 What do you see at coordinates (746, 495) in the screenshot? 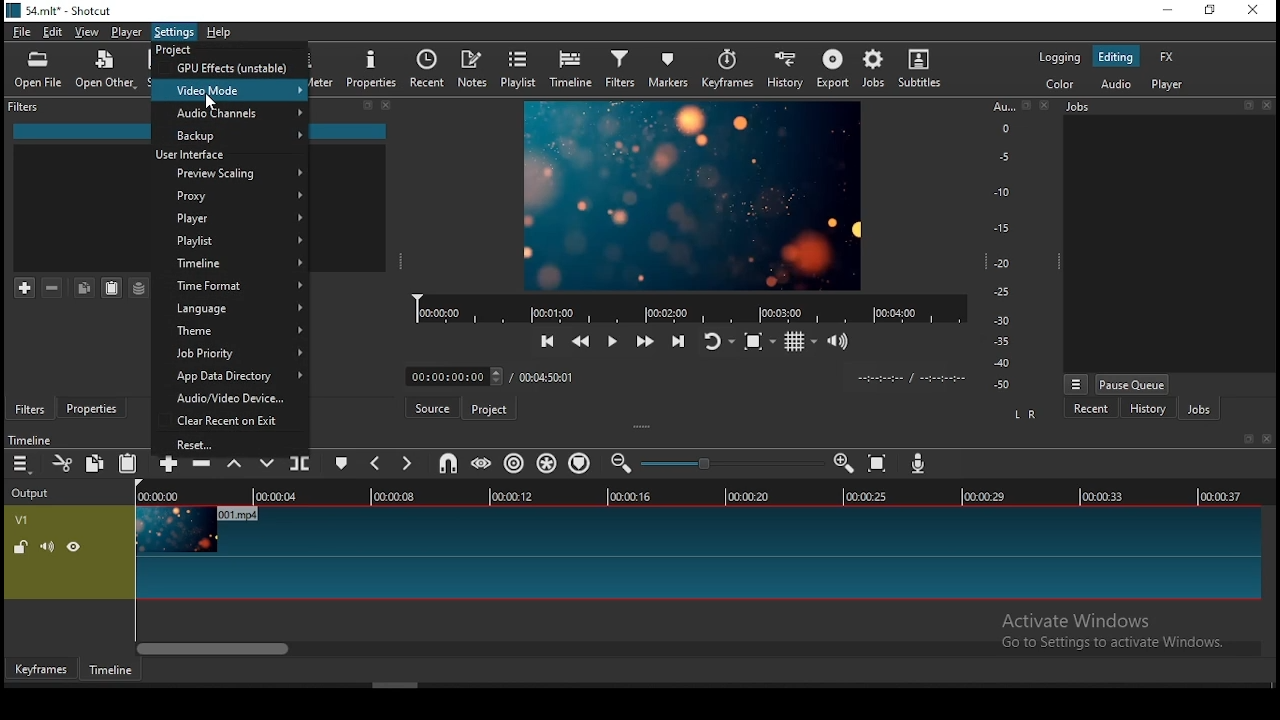
I see `00:00:20` at bounding box center [746, 495].